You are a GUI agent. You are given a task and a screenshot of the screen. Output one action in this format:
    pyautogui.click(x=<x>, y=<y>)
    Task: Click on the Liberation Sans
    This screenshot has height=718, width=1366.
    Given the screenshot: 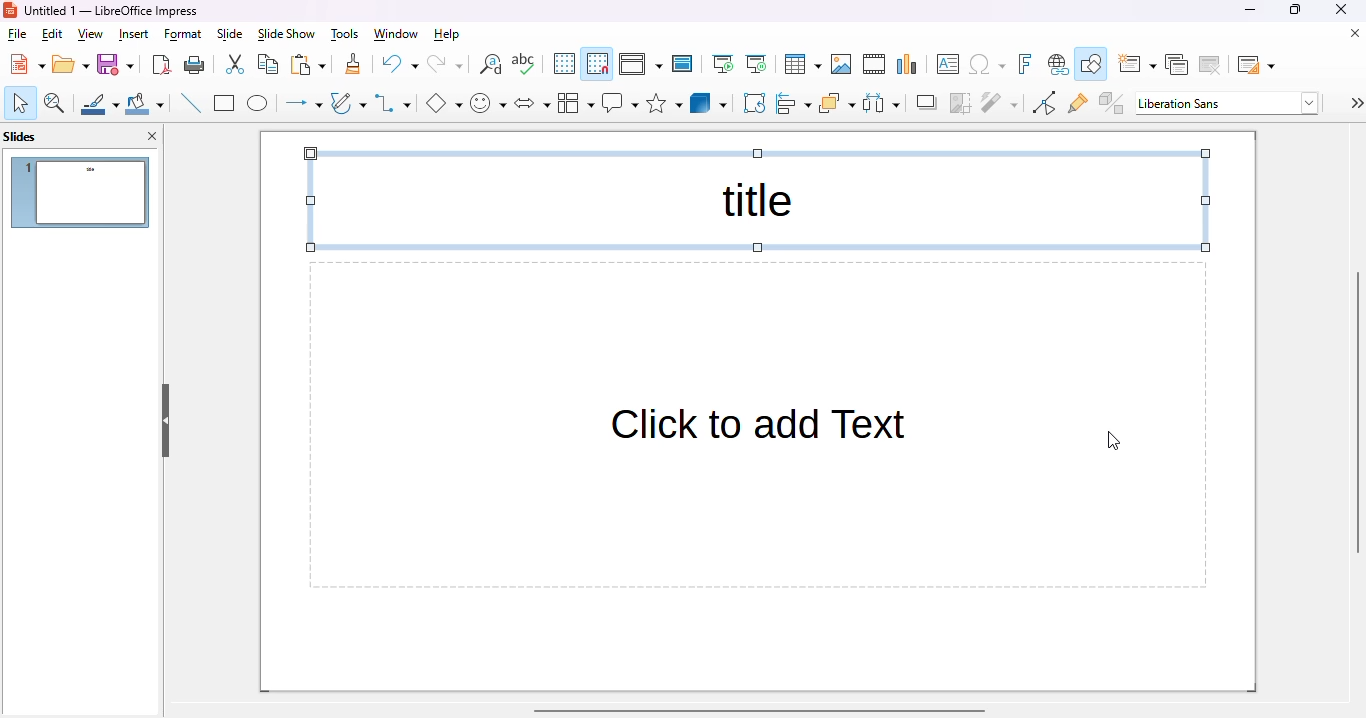 What is the action you would take?
    pyautogui.click(x=1228, y=103)
    